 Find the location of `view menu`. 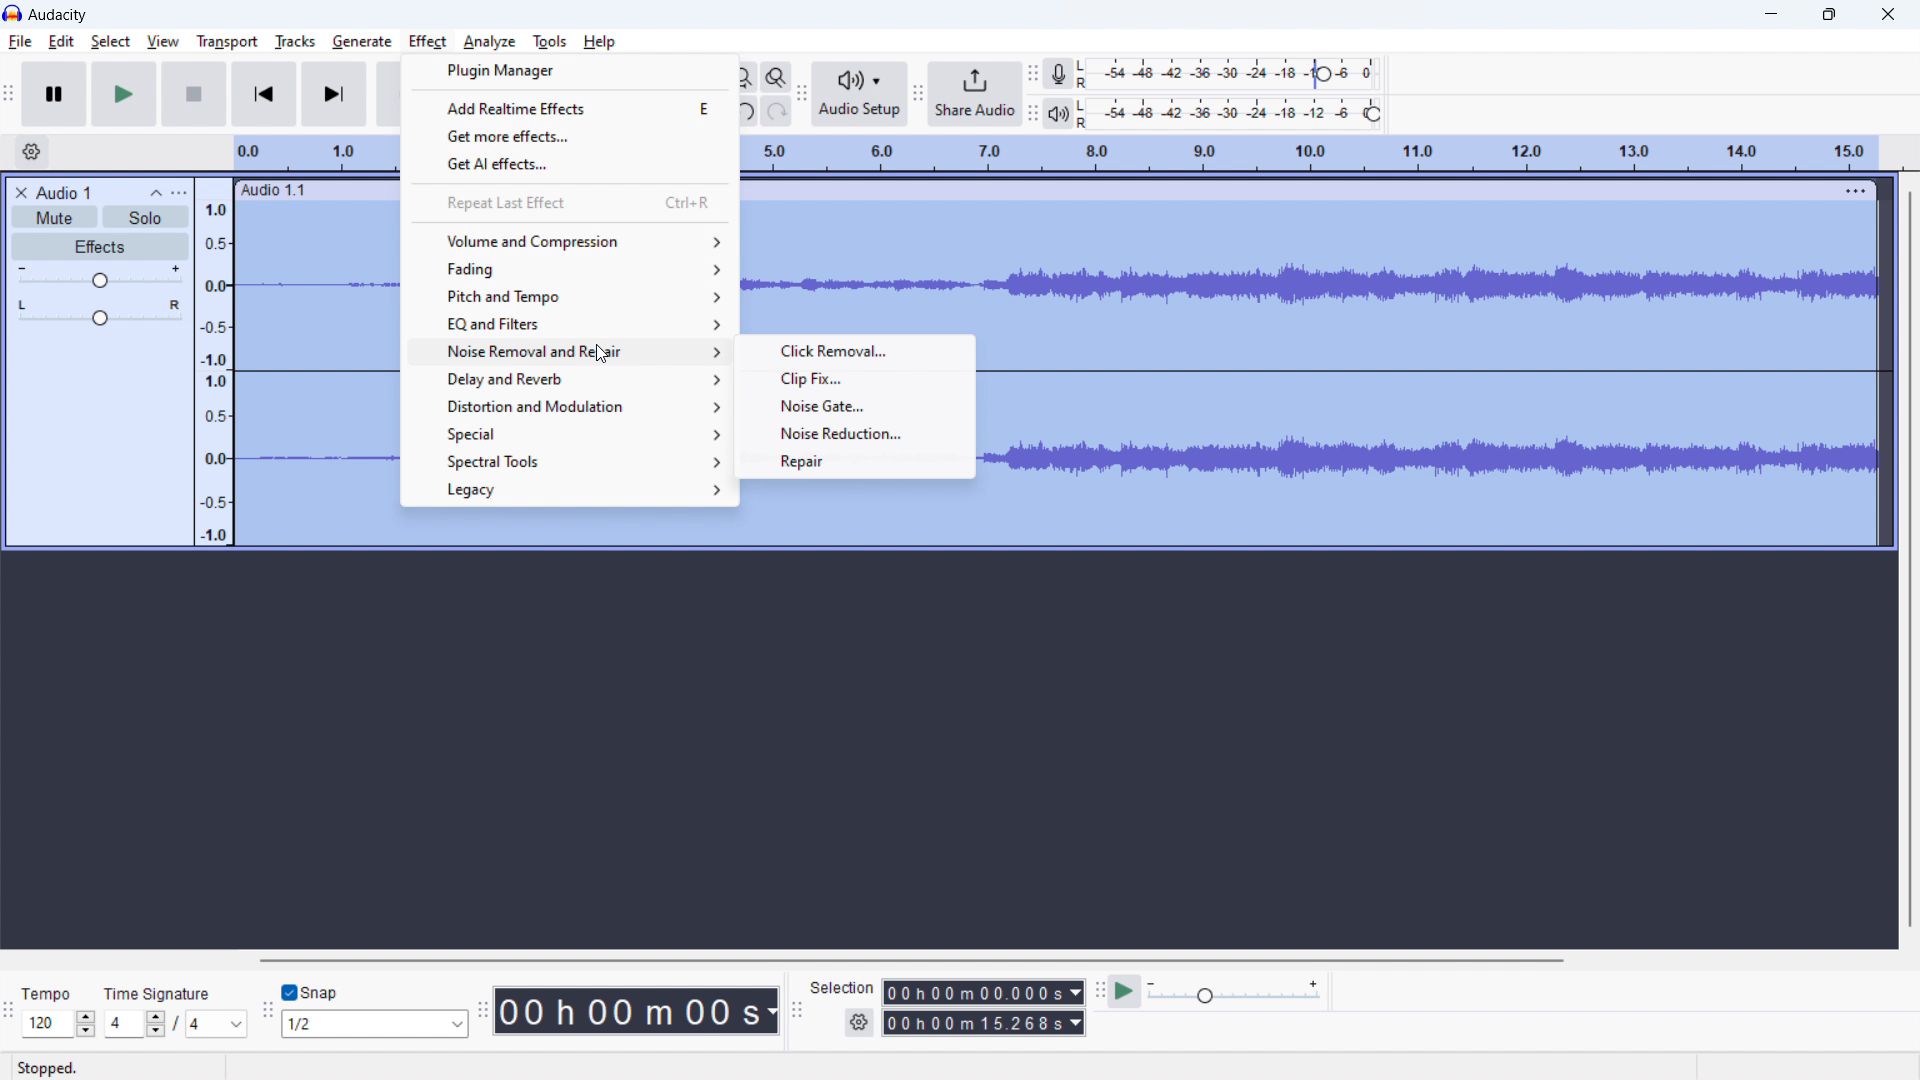

view menu is located at coordinates (181, 193).